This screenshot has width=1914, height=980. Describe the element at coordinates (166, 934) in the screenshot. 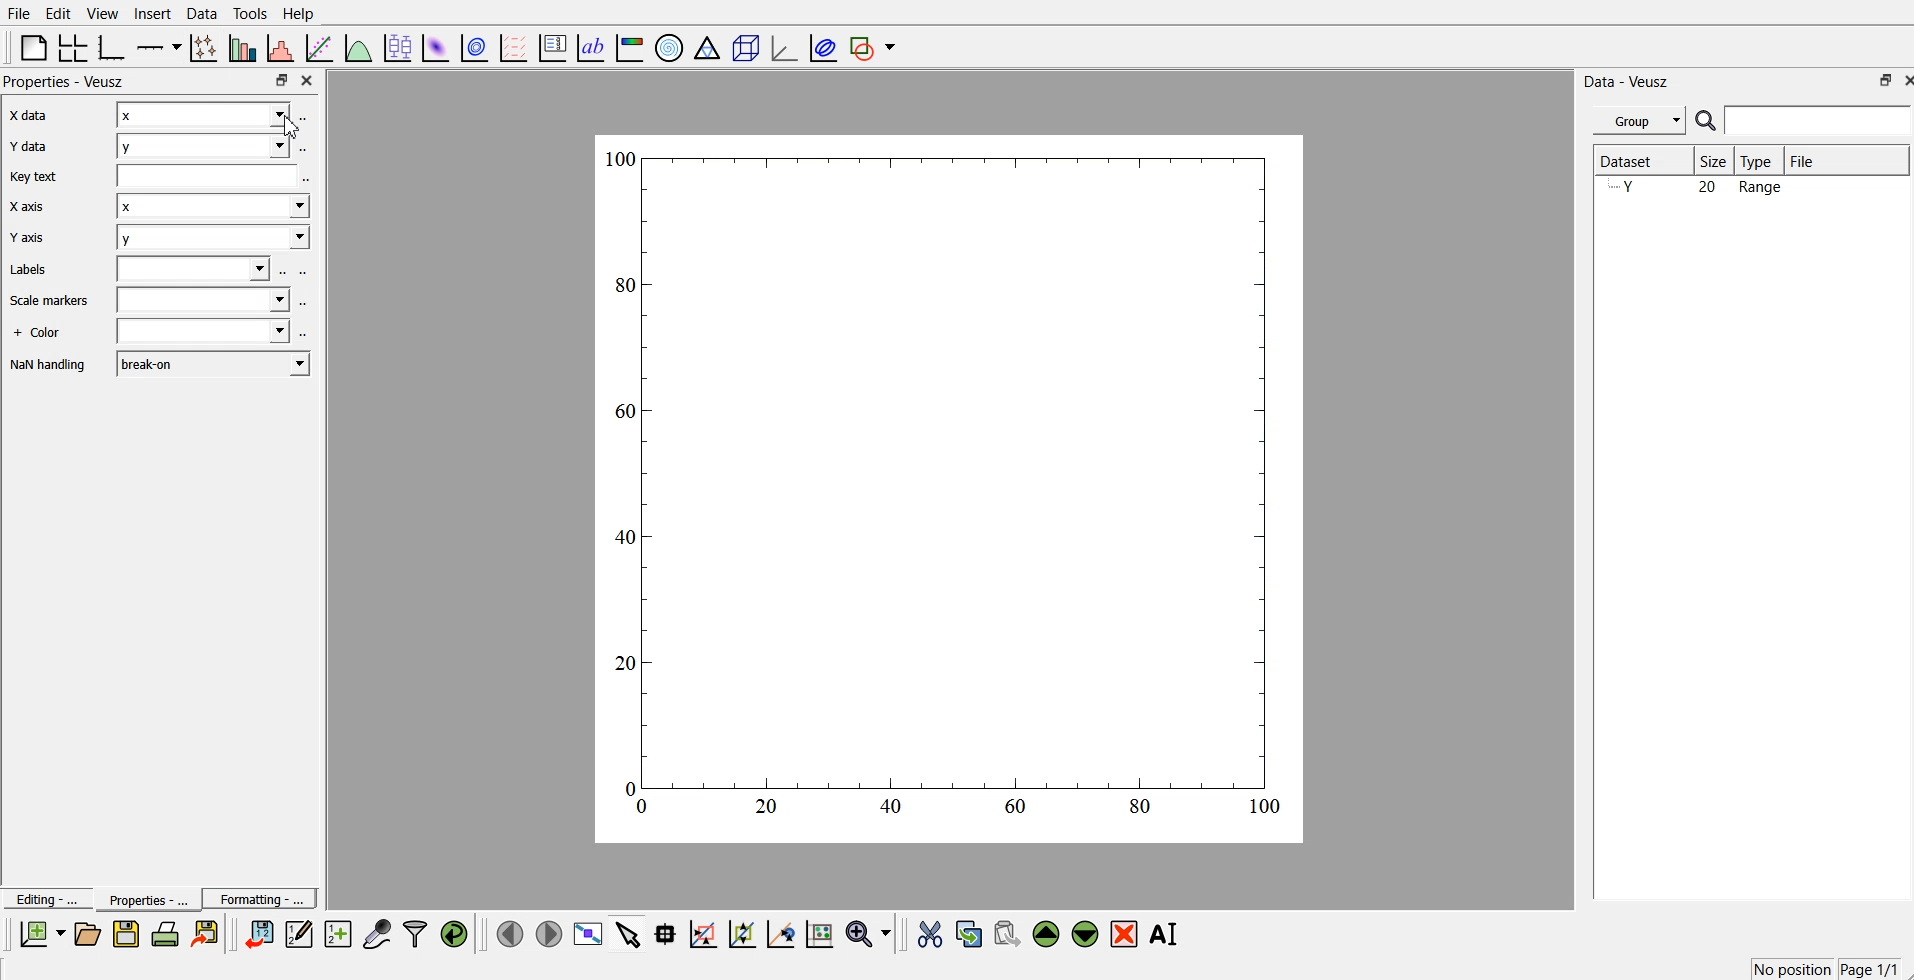

I see `Print` at that location.